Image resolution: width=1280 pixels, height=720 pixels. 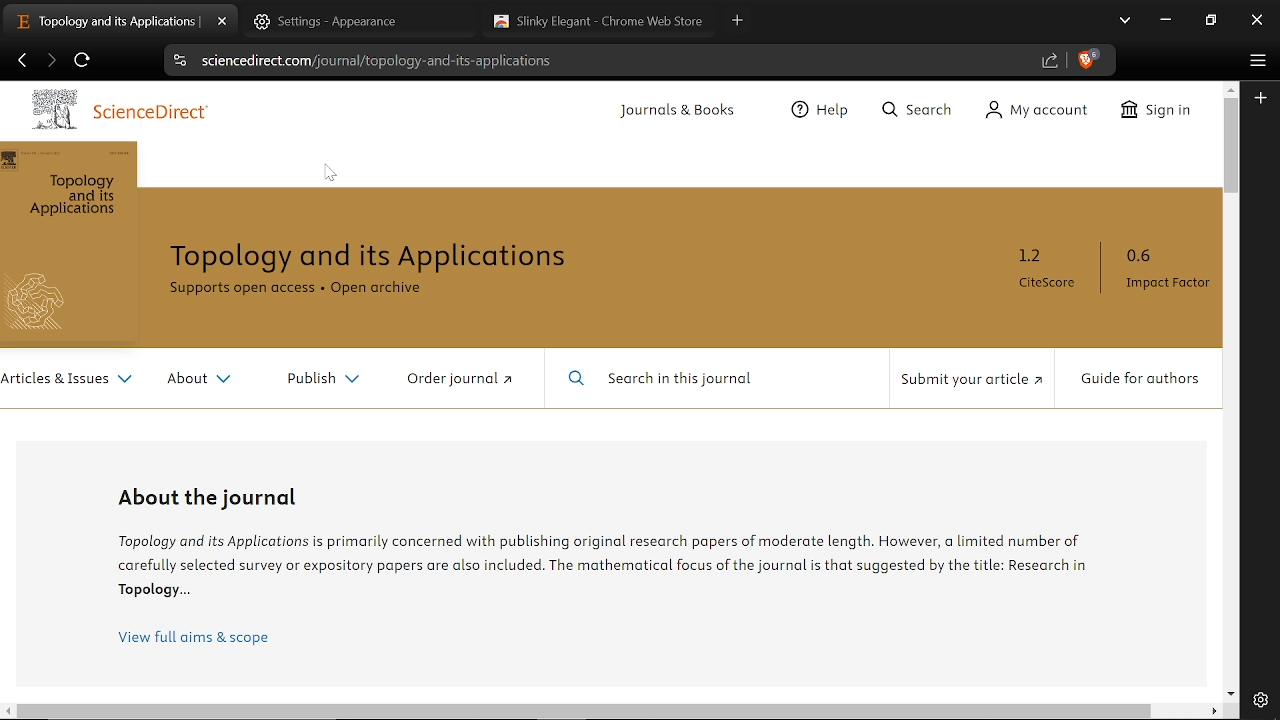 What do you see at coordinates (1257, 22) in the screenshot?
I see `Close` at bounding box center [1257, 22].